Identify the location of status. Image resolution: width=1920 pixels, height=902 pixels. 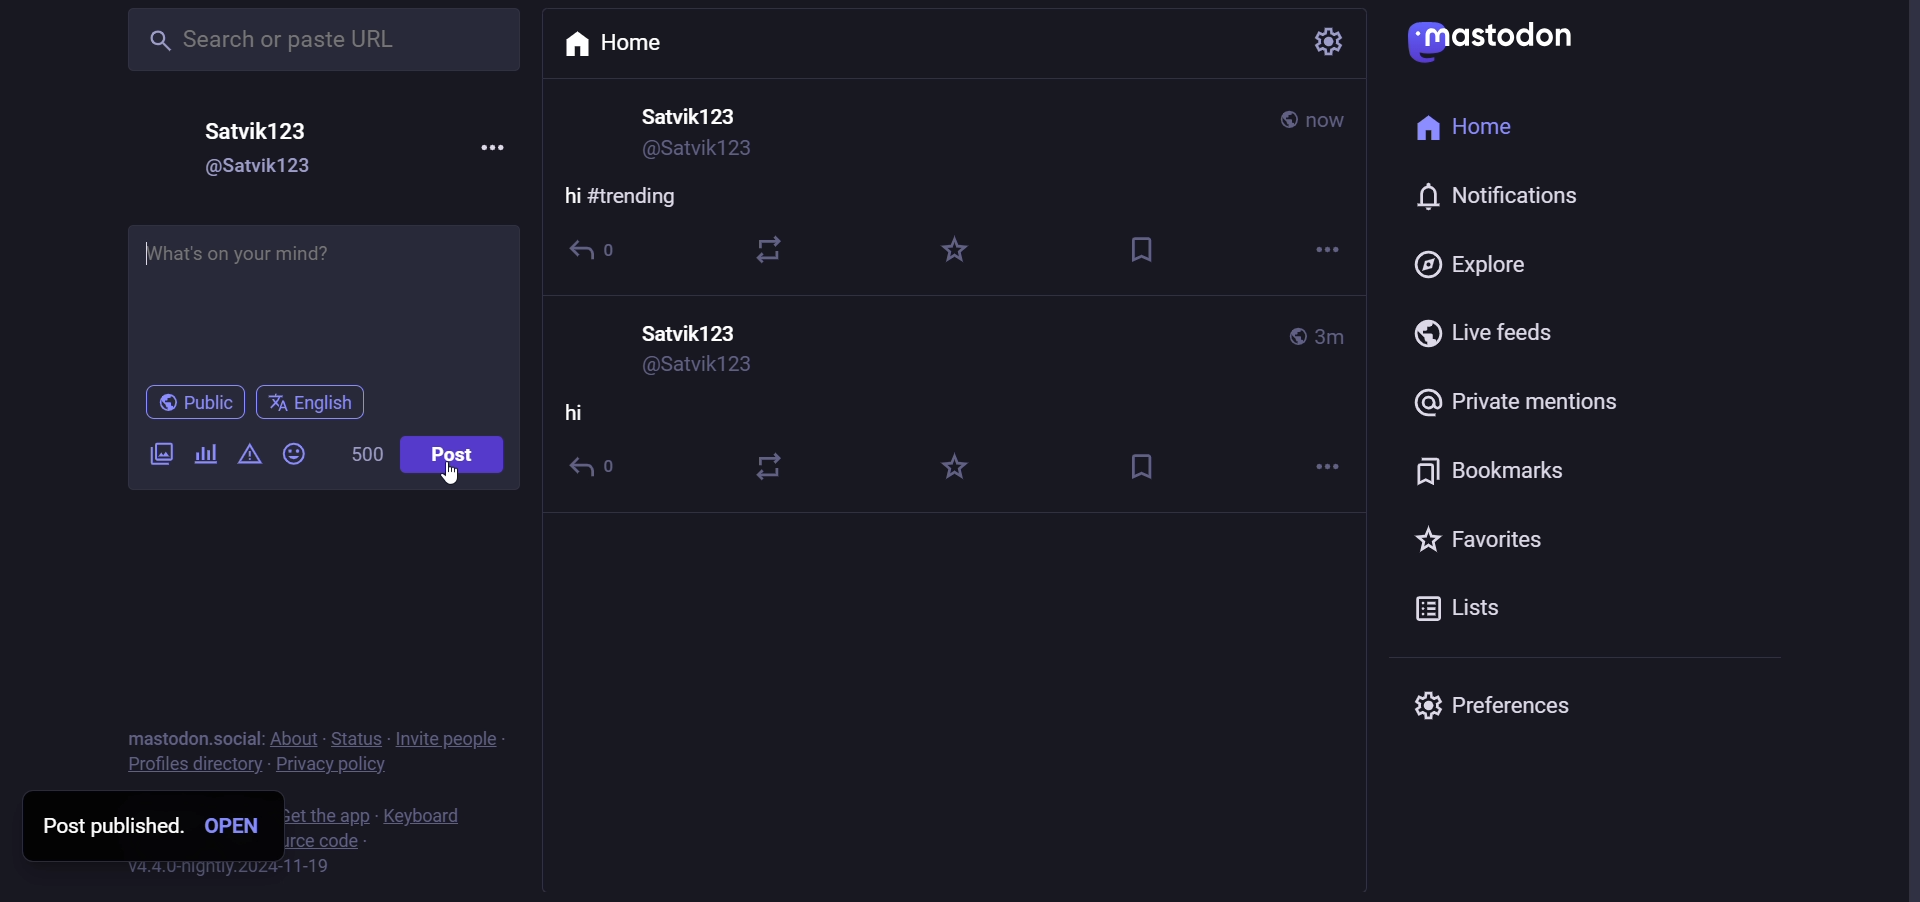
(356, 740).